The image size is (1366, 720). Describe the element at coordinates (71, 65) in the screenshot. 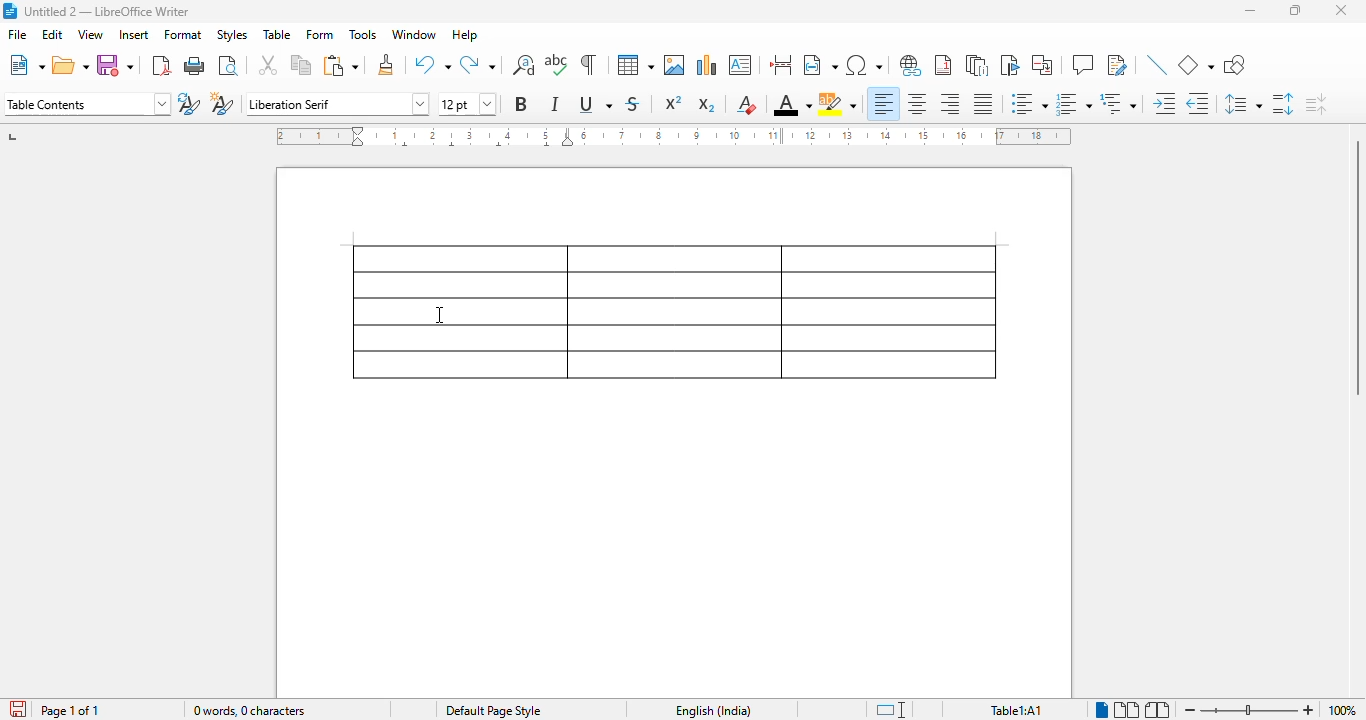

I see `open` at that location.